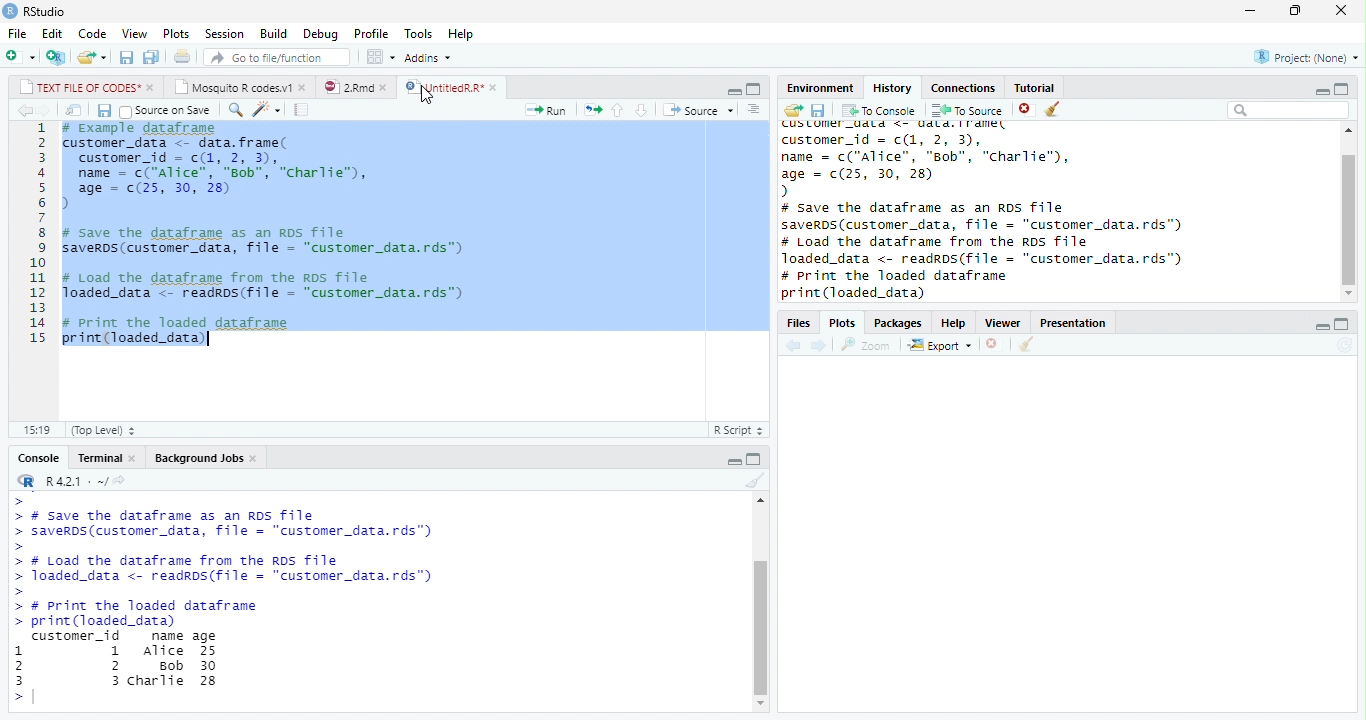 This screenshot has height=720, width=1366. I want to click on refresh, so click(1345, 345).